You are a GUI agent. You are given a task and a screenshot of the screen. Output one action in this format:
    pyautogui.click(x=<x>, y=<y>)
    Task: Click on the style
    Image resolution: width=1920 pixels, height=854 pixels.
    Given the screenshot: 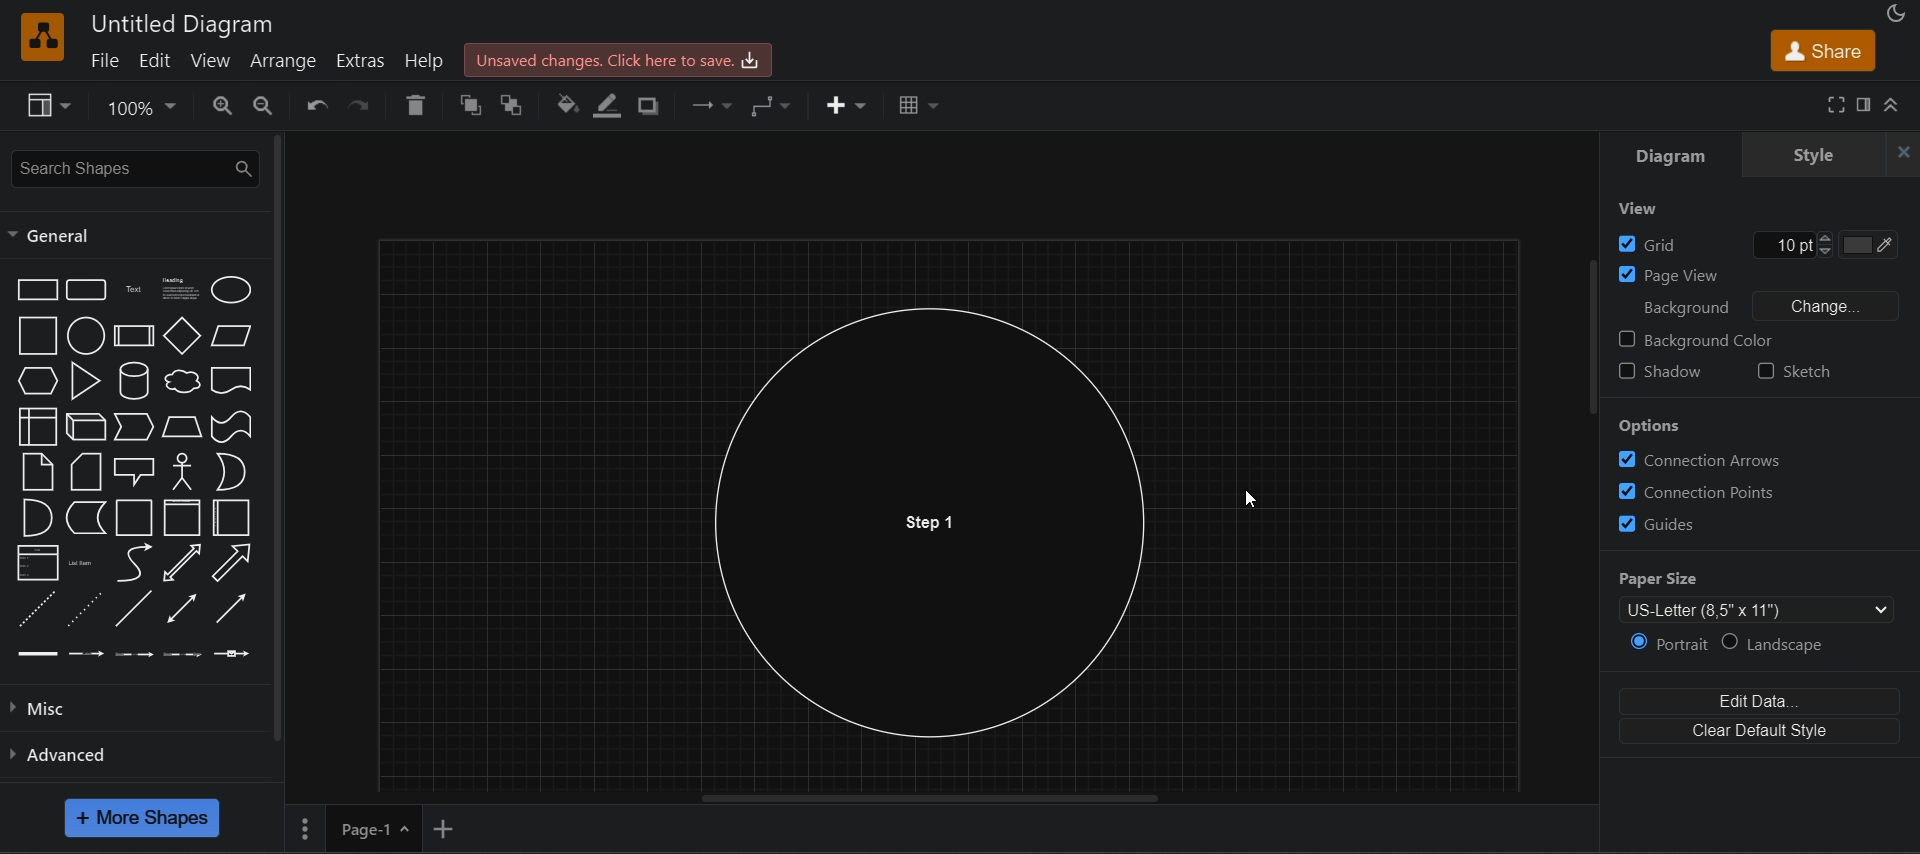 What is the action you would take?
    pyautogui.click(x=1807, y=153)
    